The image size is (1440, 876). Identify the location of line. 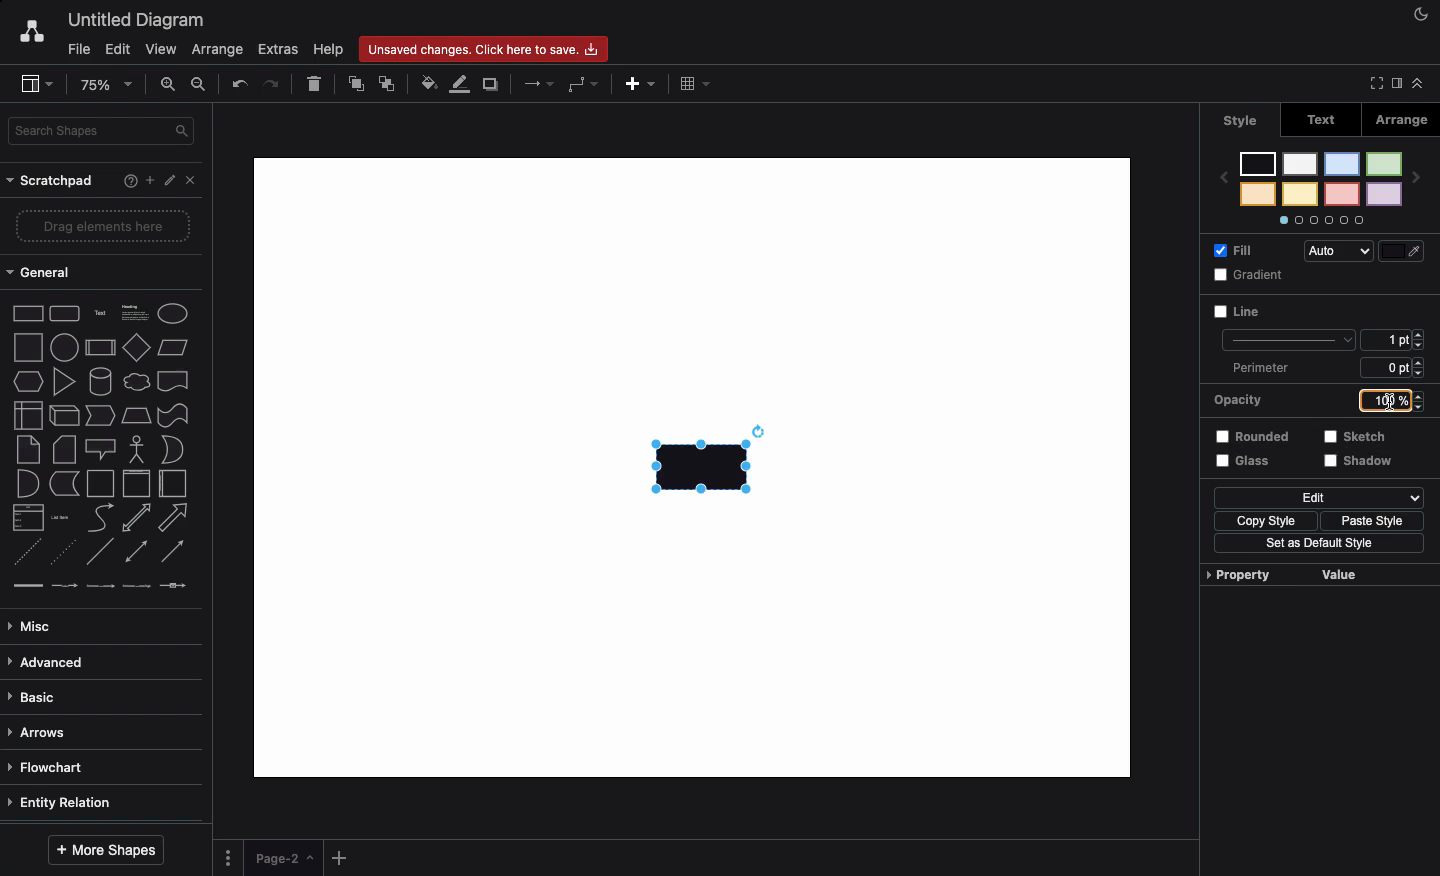
(1286, 337).